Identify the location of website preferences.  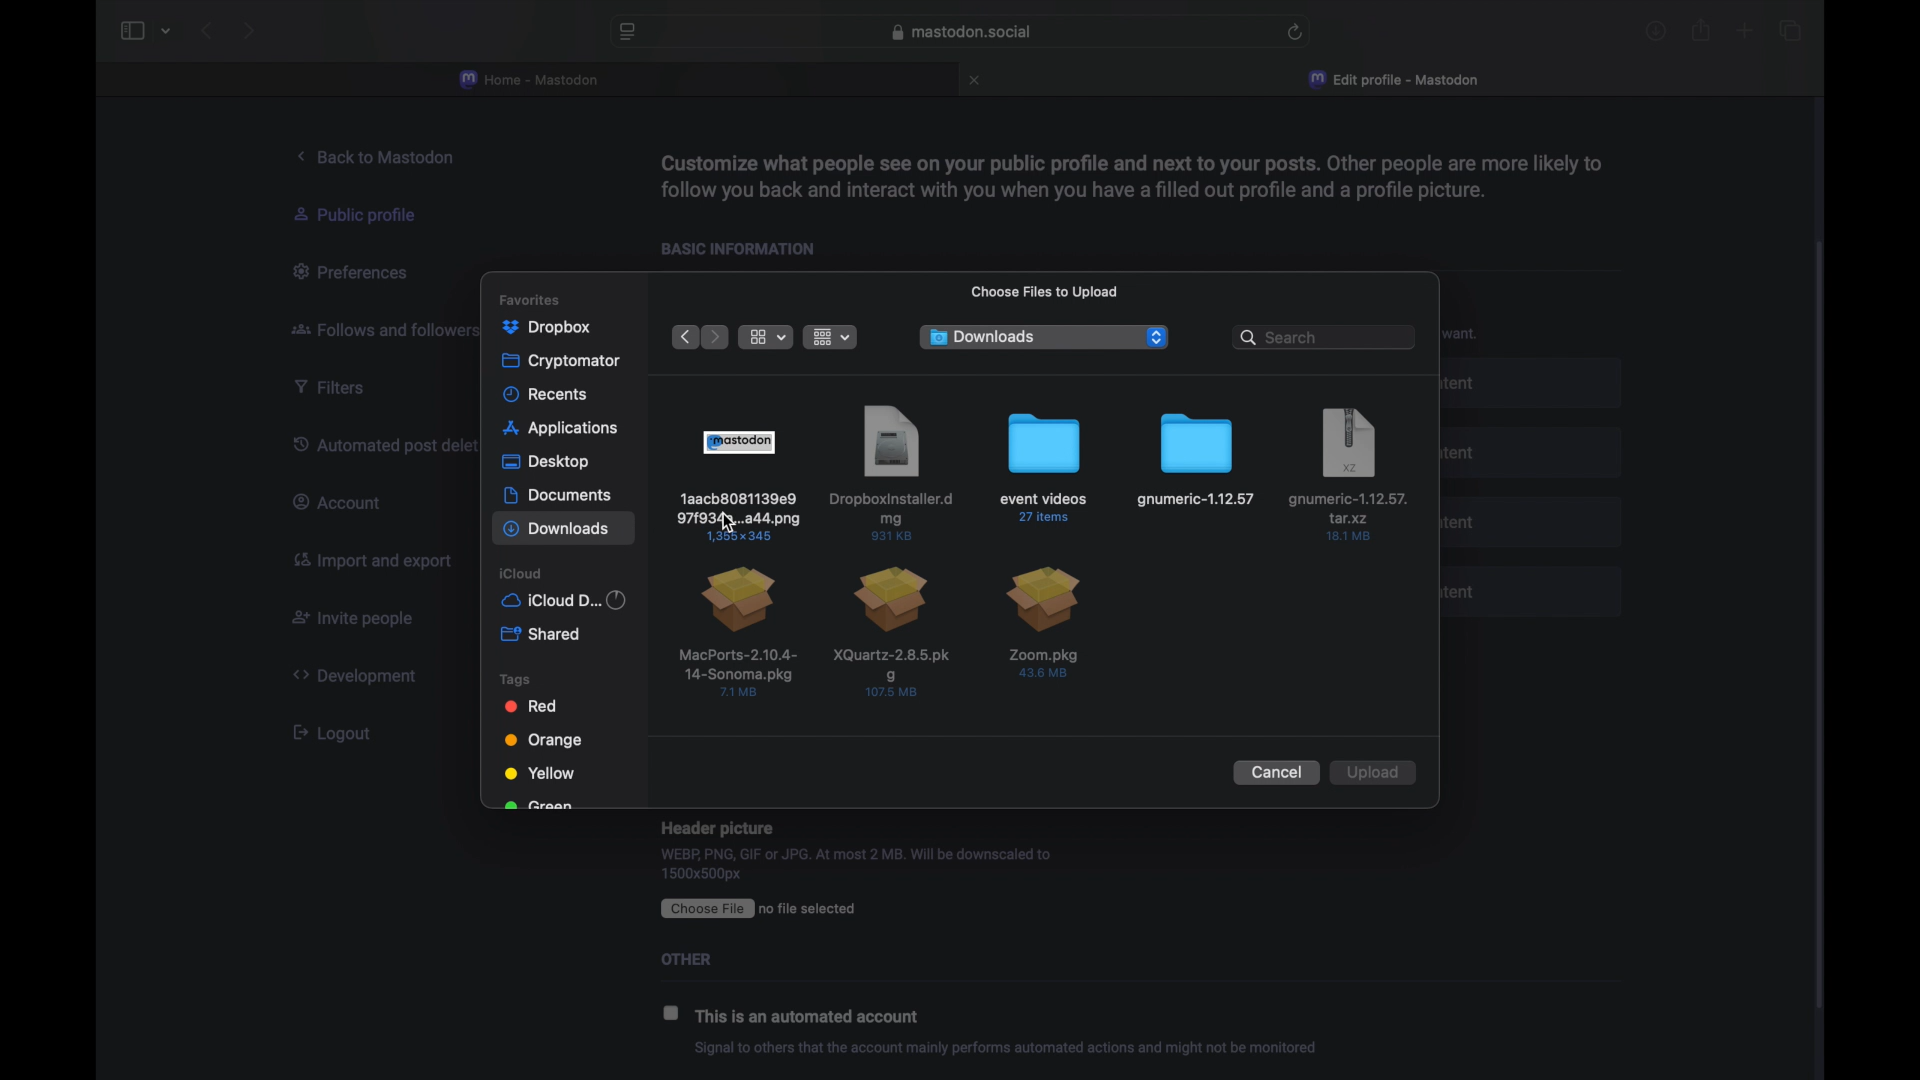
(626, 33).